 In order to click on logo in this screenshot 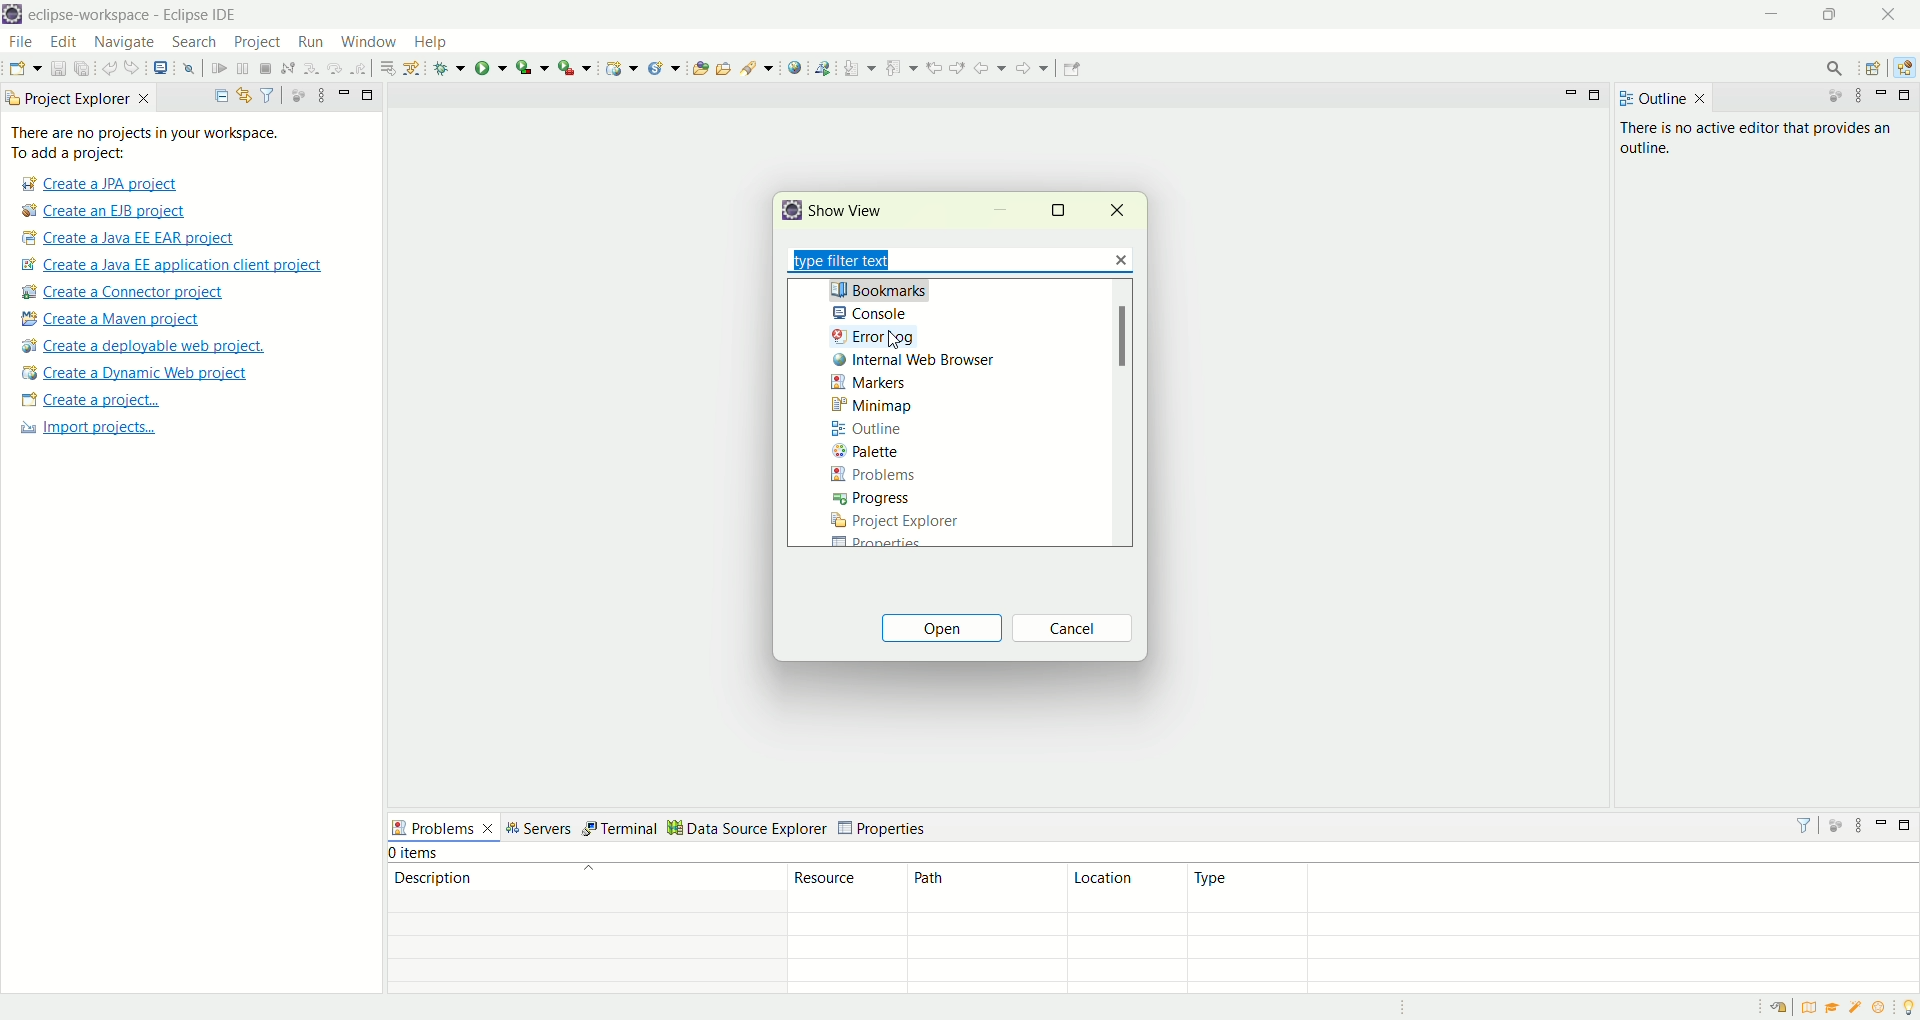, I will do `click(12, 14)`.